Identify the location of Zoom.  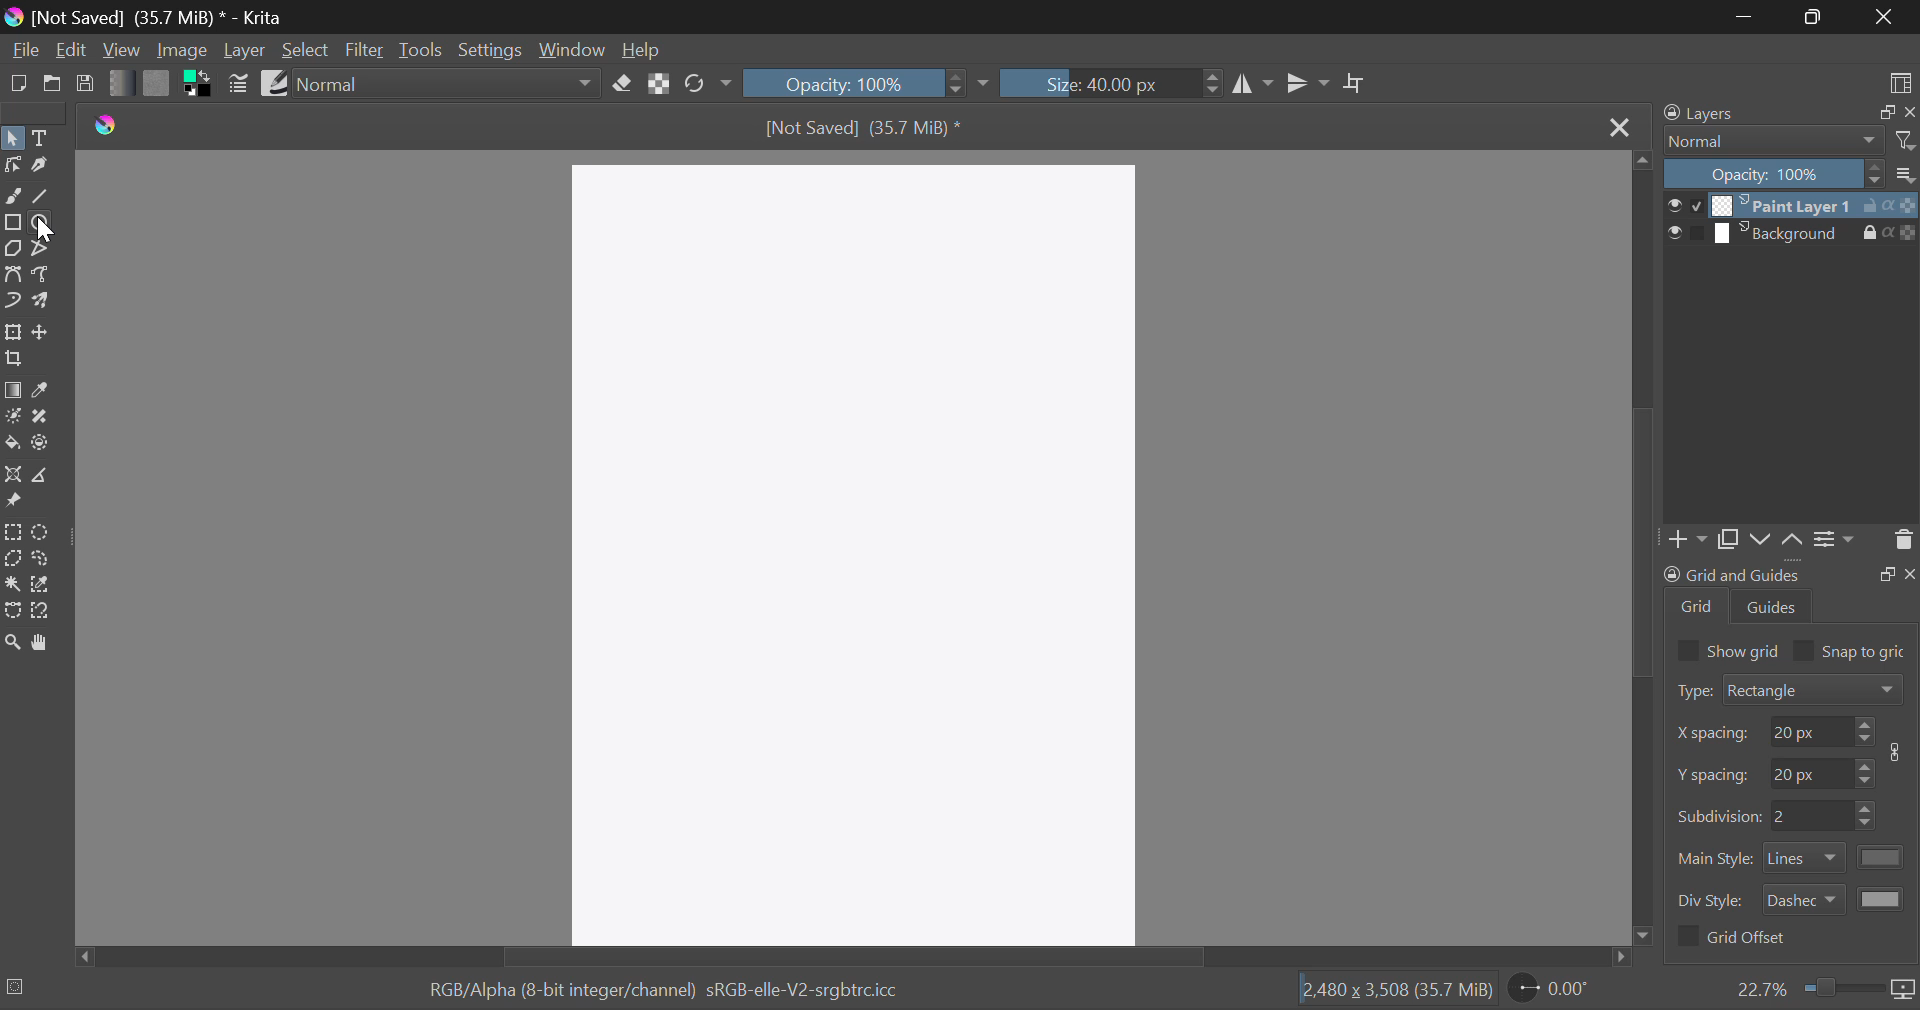
(1825, 989).